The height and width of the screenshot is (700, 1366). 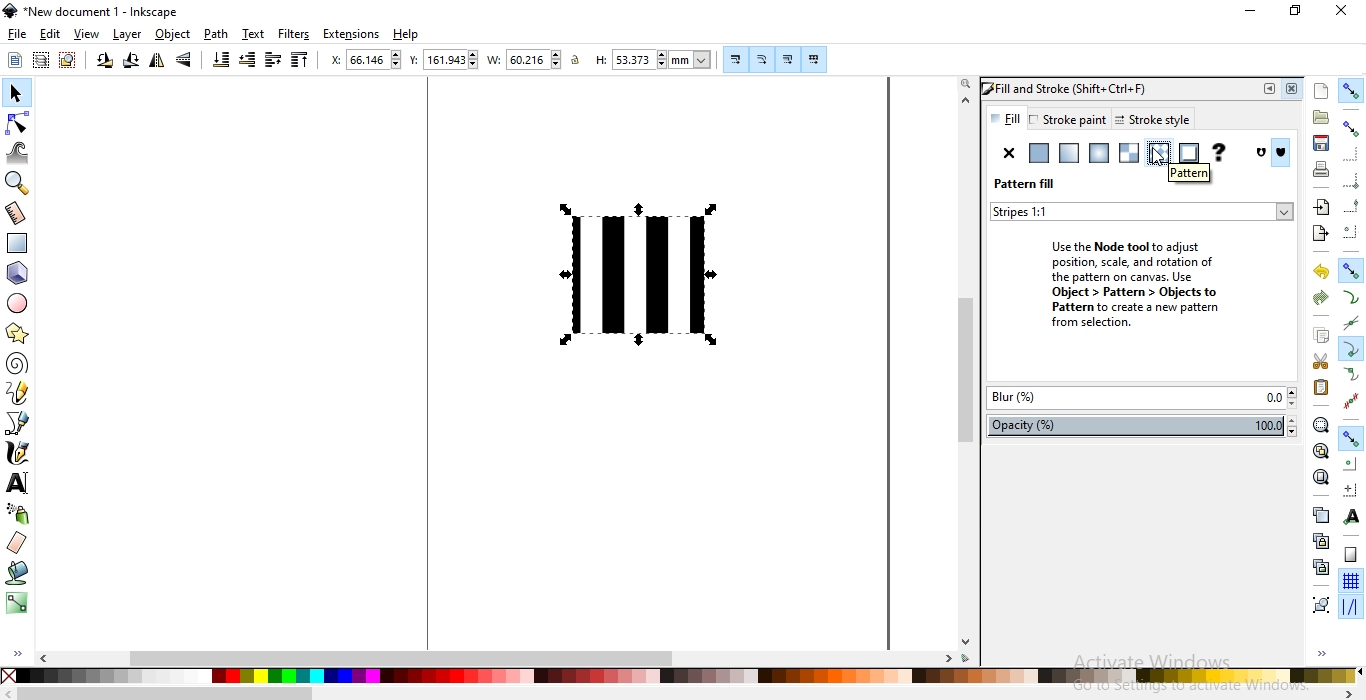 What do you see at coordinates (354, 33) in the screenshot?
I see `extensions` at bounding box center [354, 33].